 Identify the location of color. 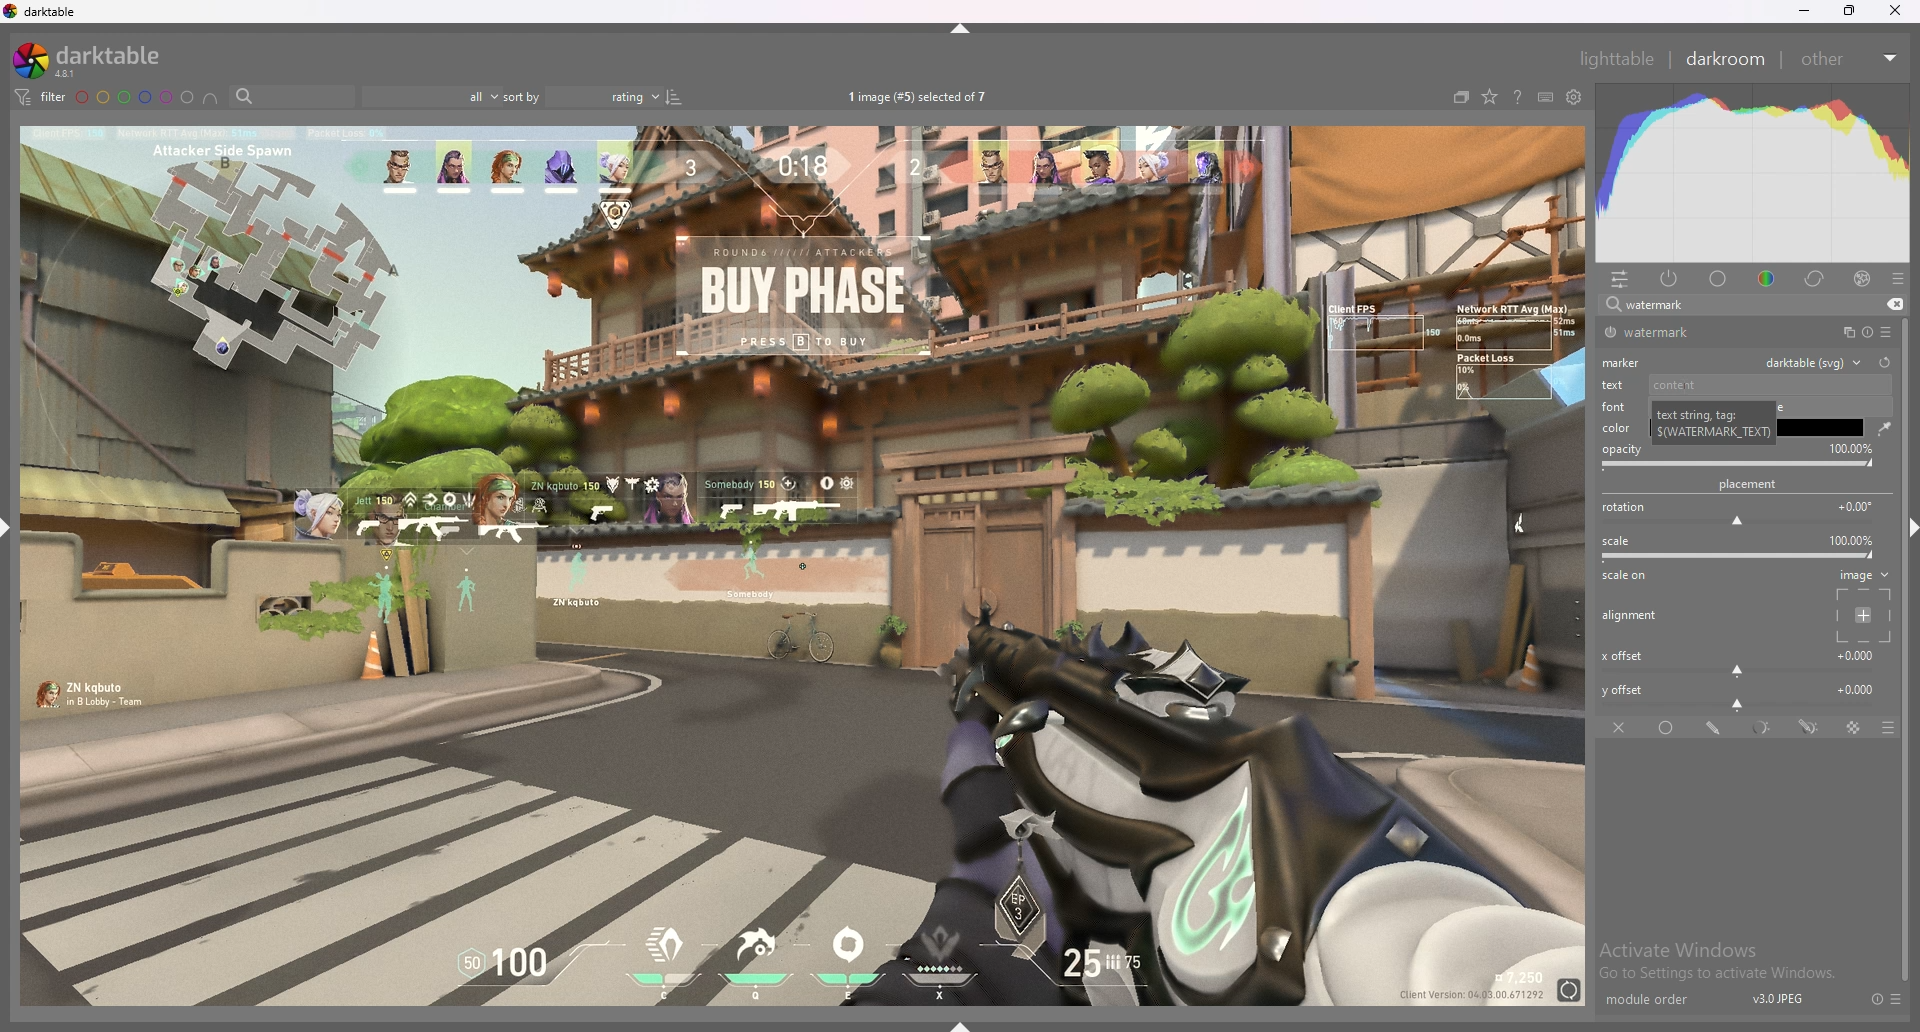
(1619, 427).